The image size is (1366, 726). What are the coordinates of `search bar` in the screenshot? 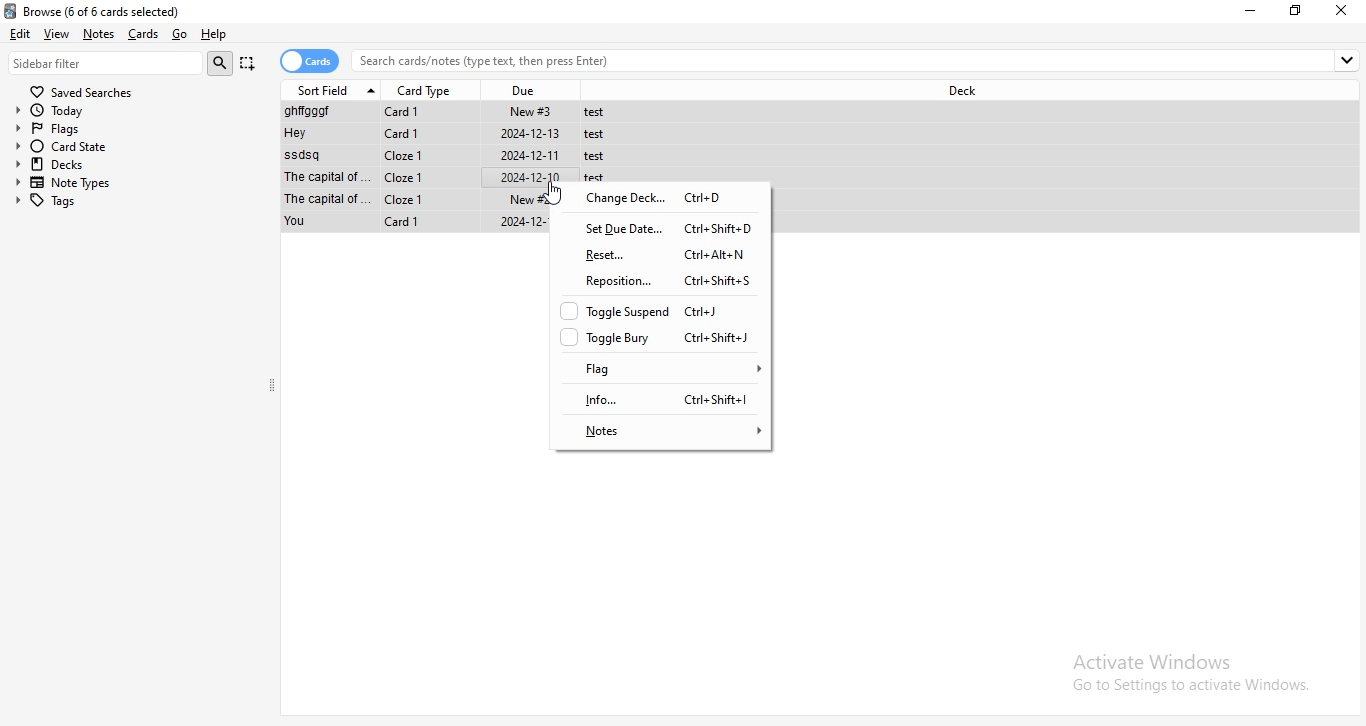 It's located at (858, 60).